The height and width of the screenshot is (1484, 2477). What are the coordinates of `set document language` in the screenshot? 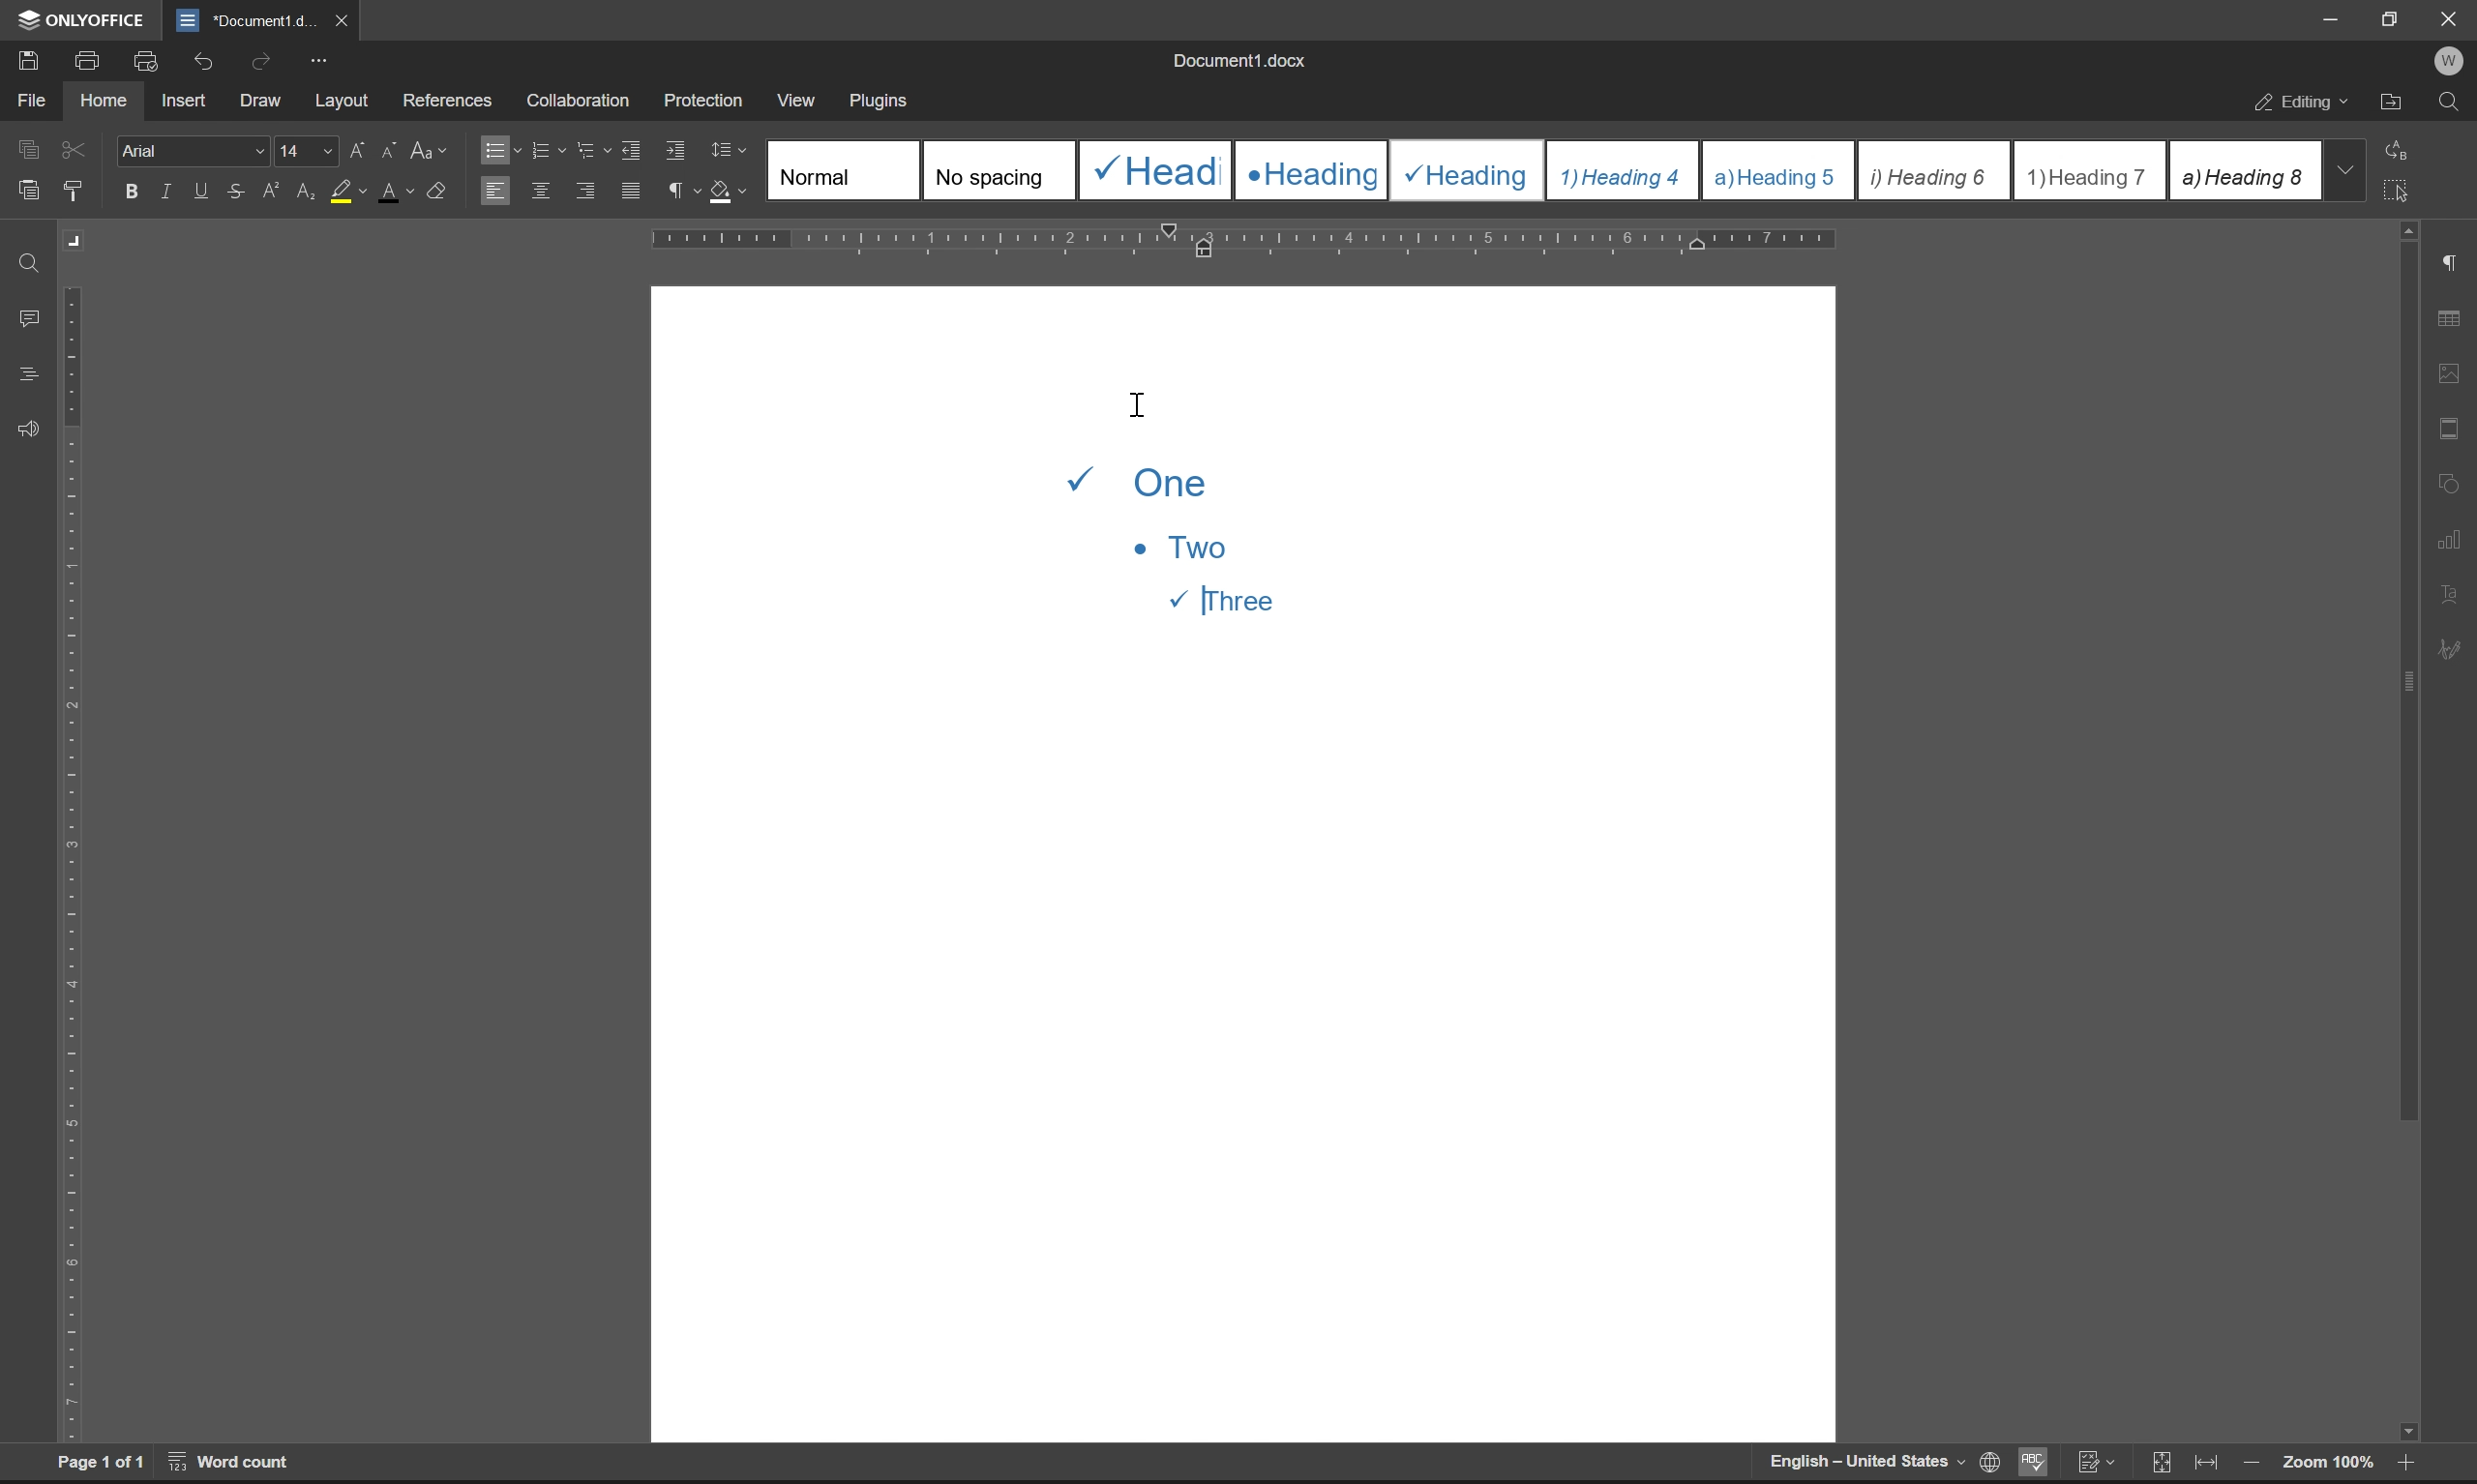 It's located at (1986, 1462).